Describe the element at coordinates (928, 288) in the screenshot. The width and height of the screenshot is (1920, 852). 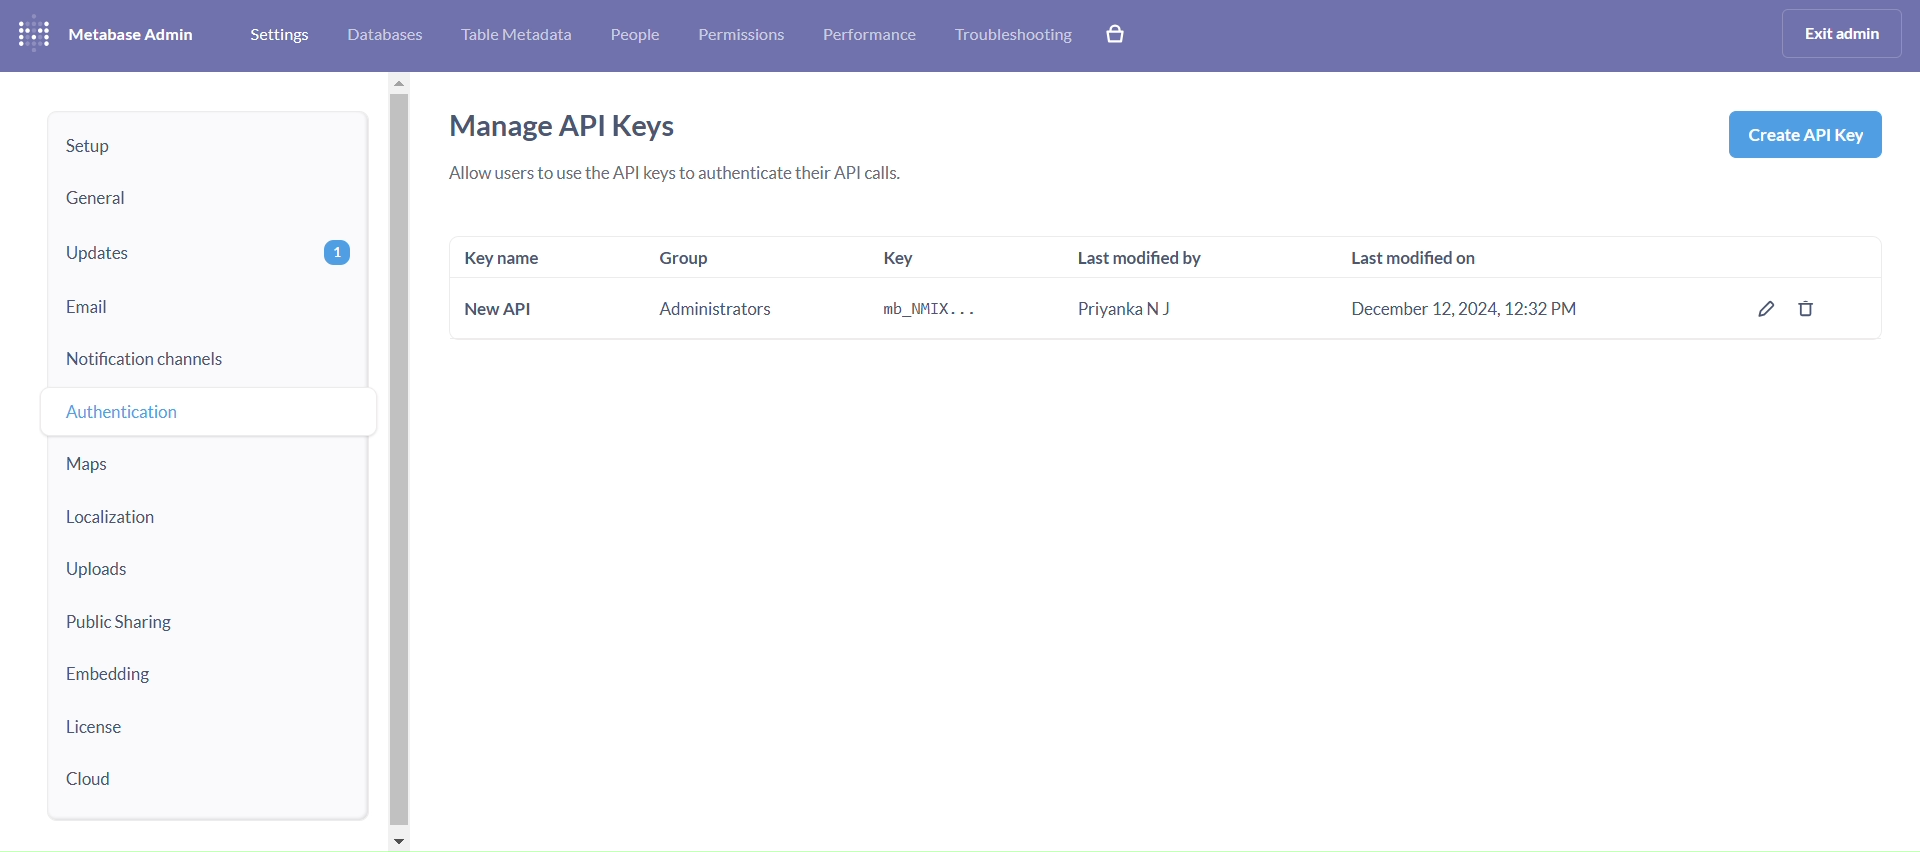
I see `key` at that location.